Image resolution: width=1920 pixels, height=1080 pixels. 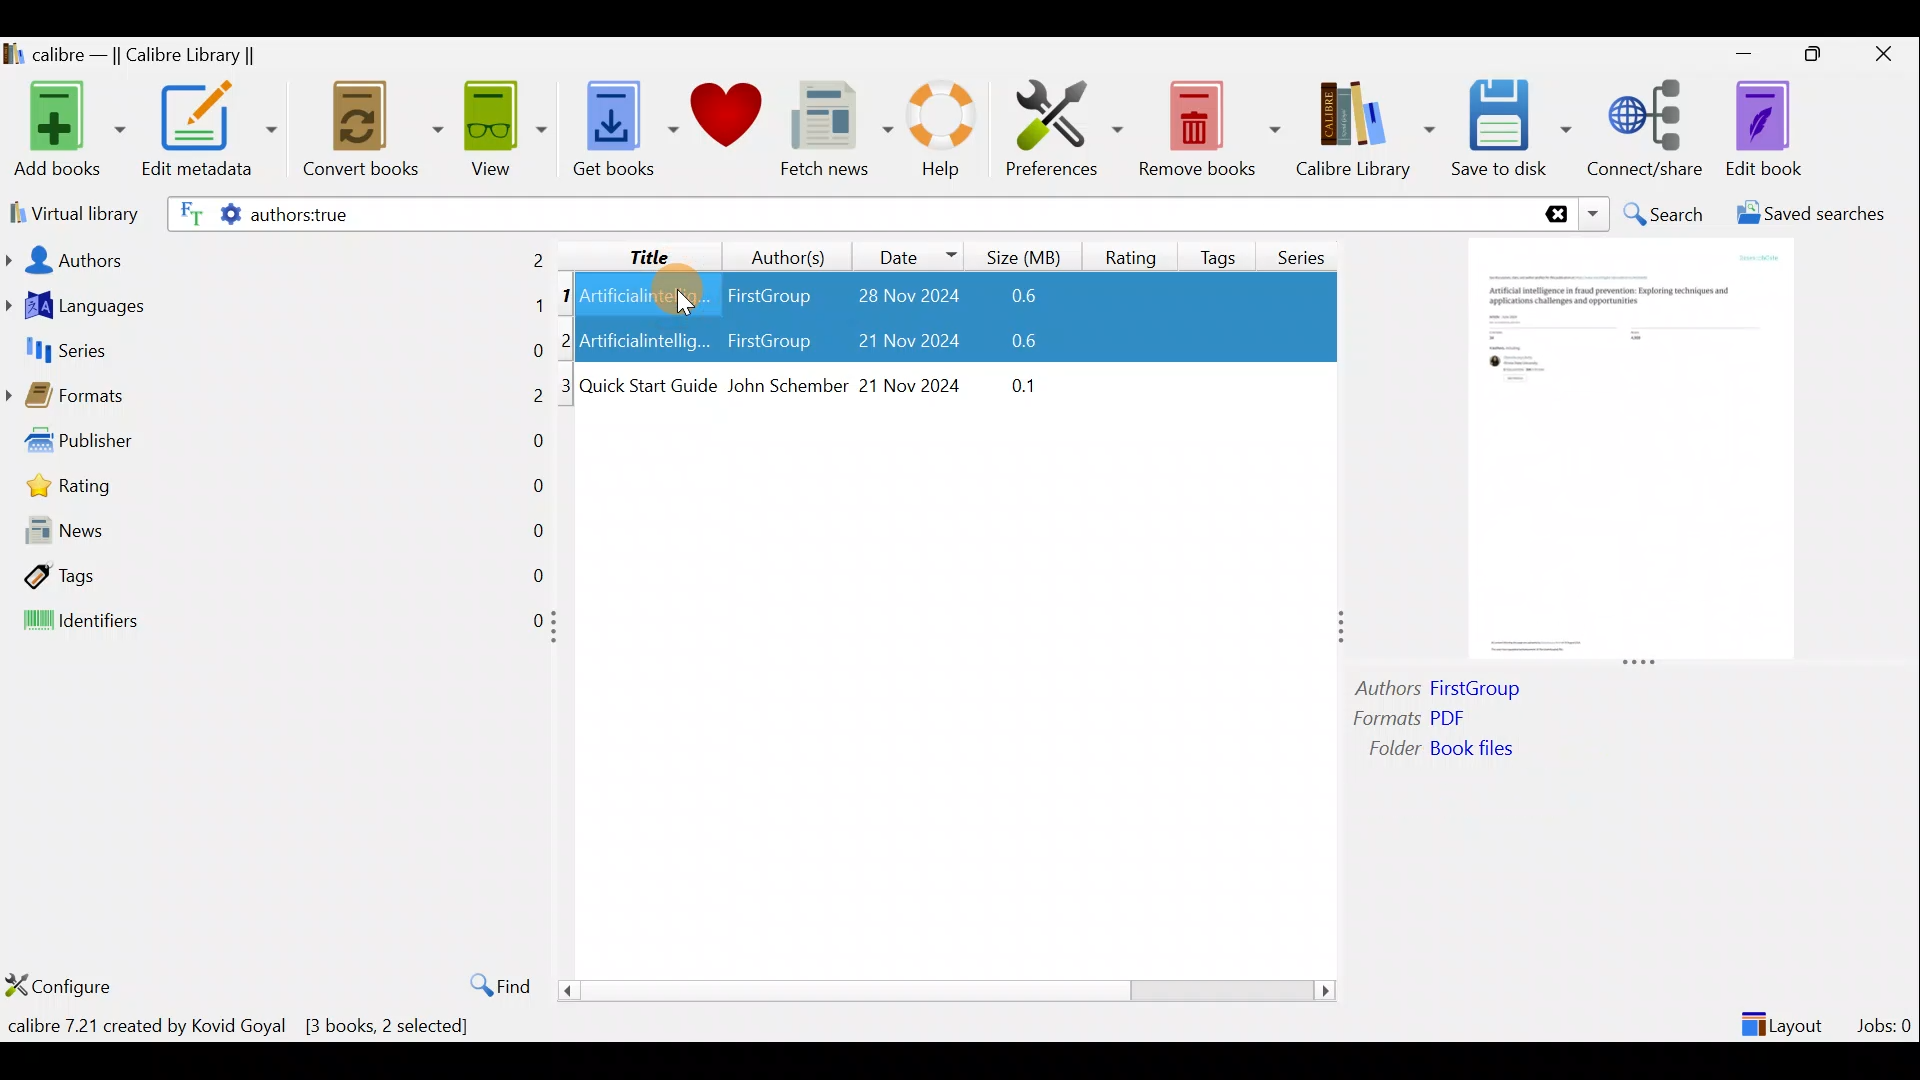 I want to click on Formats: PDF, so click(x=1438, y=721).